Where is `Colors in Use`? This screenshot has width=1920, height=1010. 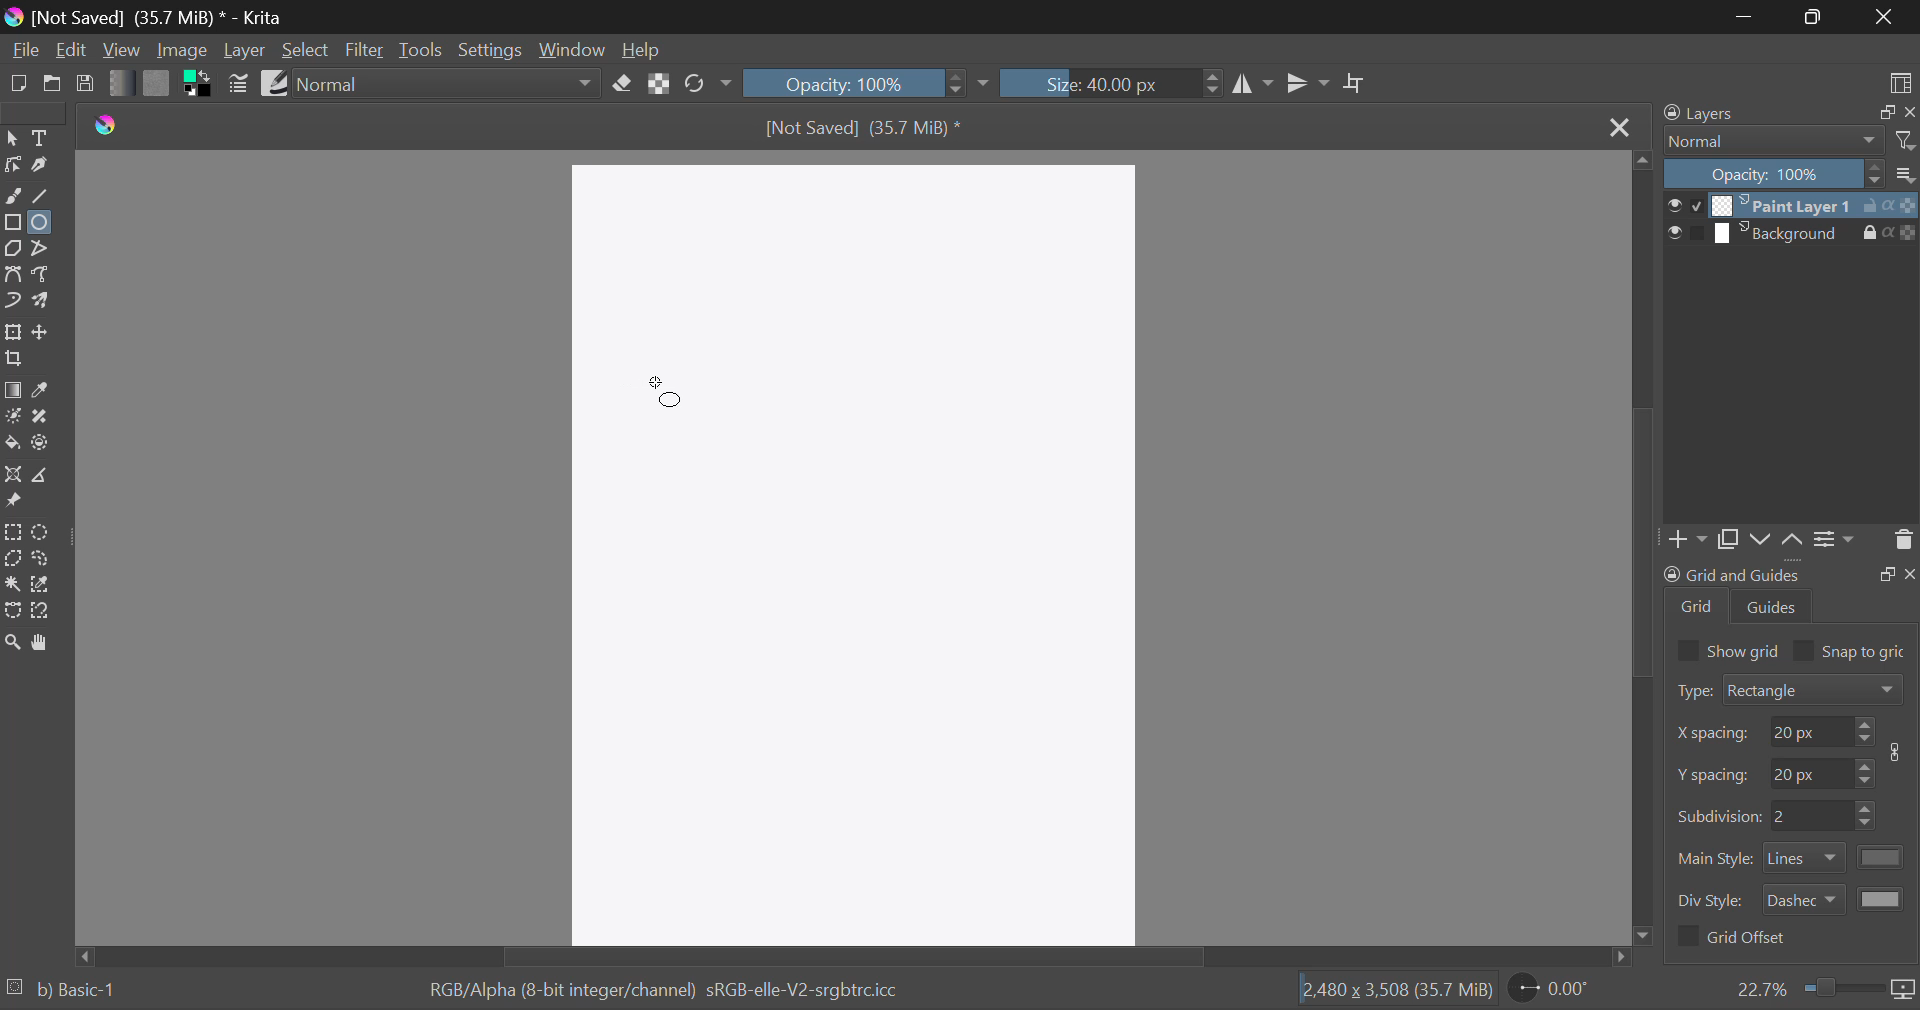 Colors in Use is located at coordinates (200, 87).